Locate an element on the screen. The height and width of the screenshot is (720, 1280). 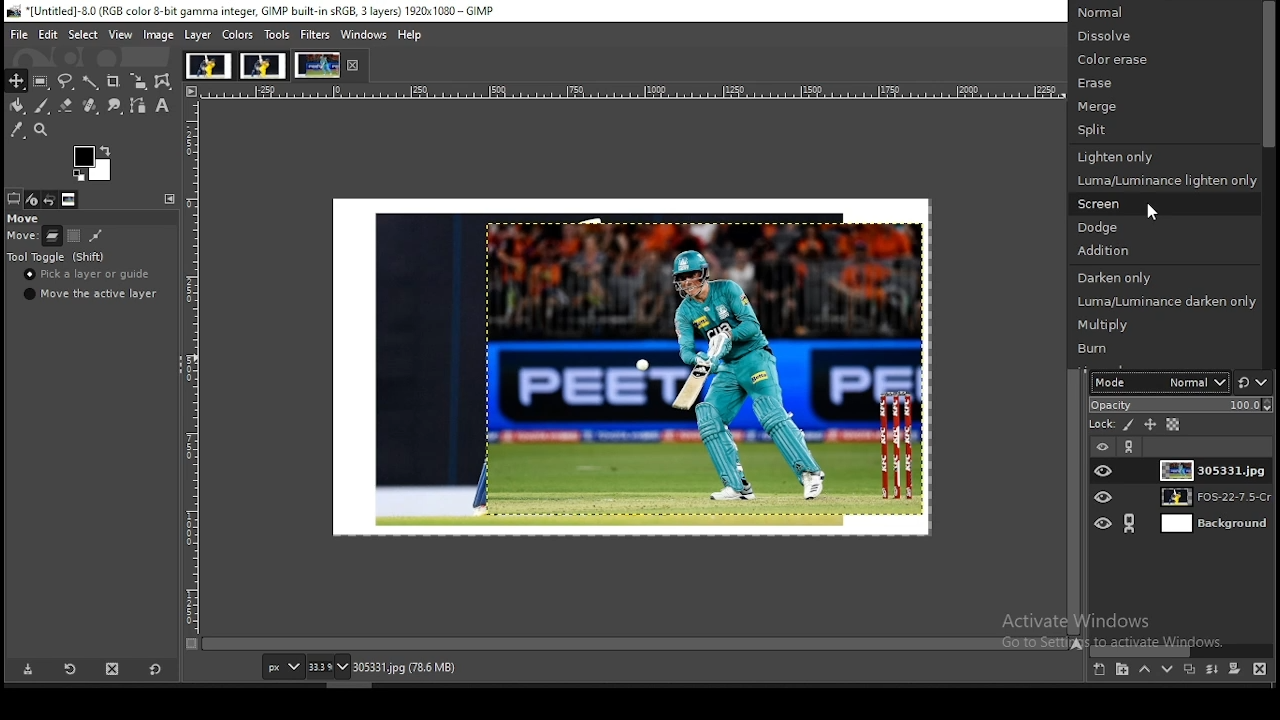
view is located at coordinates (121, 36).